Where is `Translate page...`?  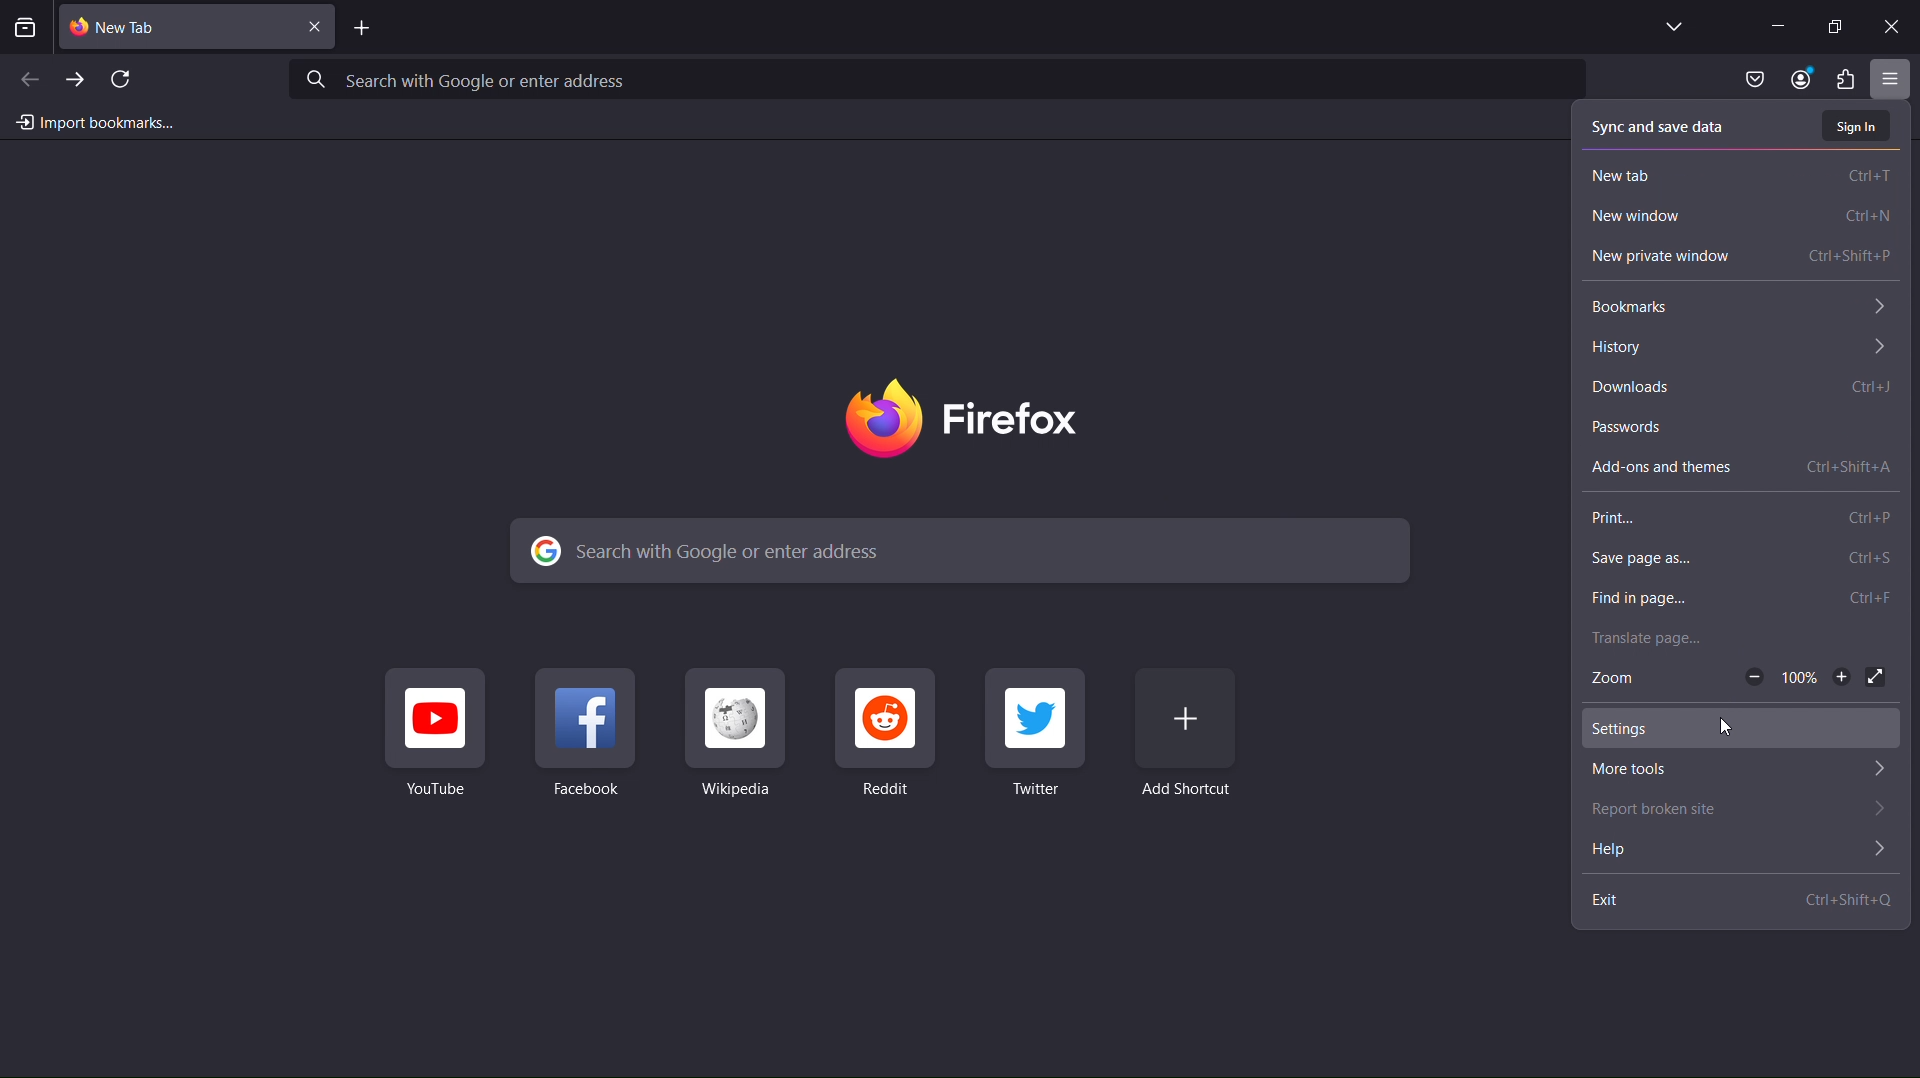
Translate page... is located at coordinates (1745, 641).